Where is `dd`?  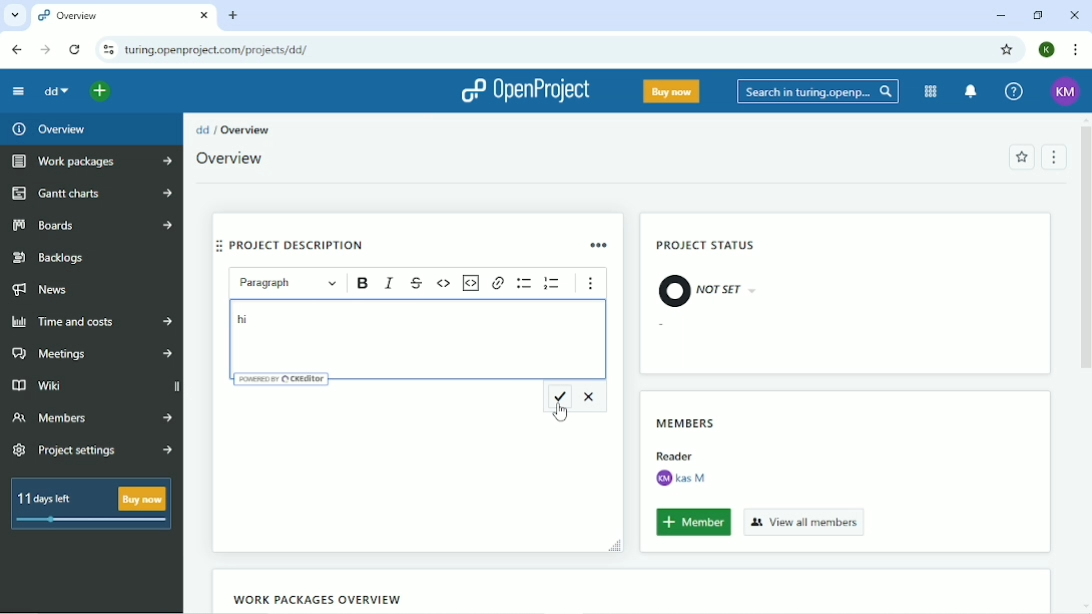
dd is located at coordinates (202, 129).